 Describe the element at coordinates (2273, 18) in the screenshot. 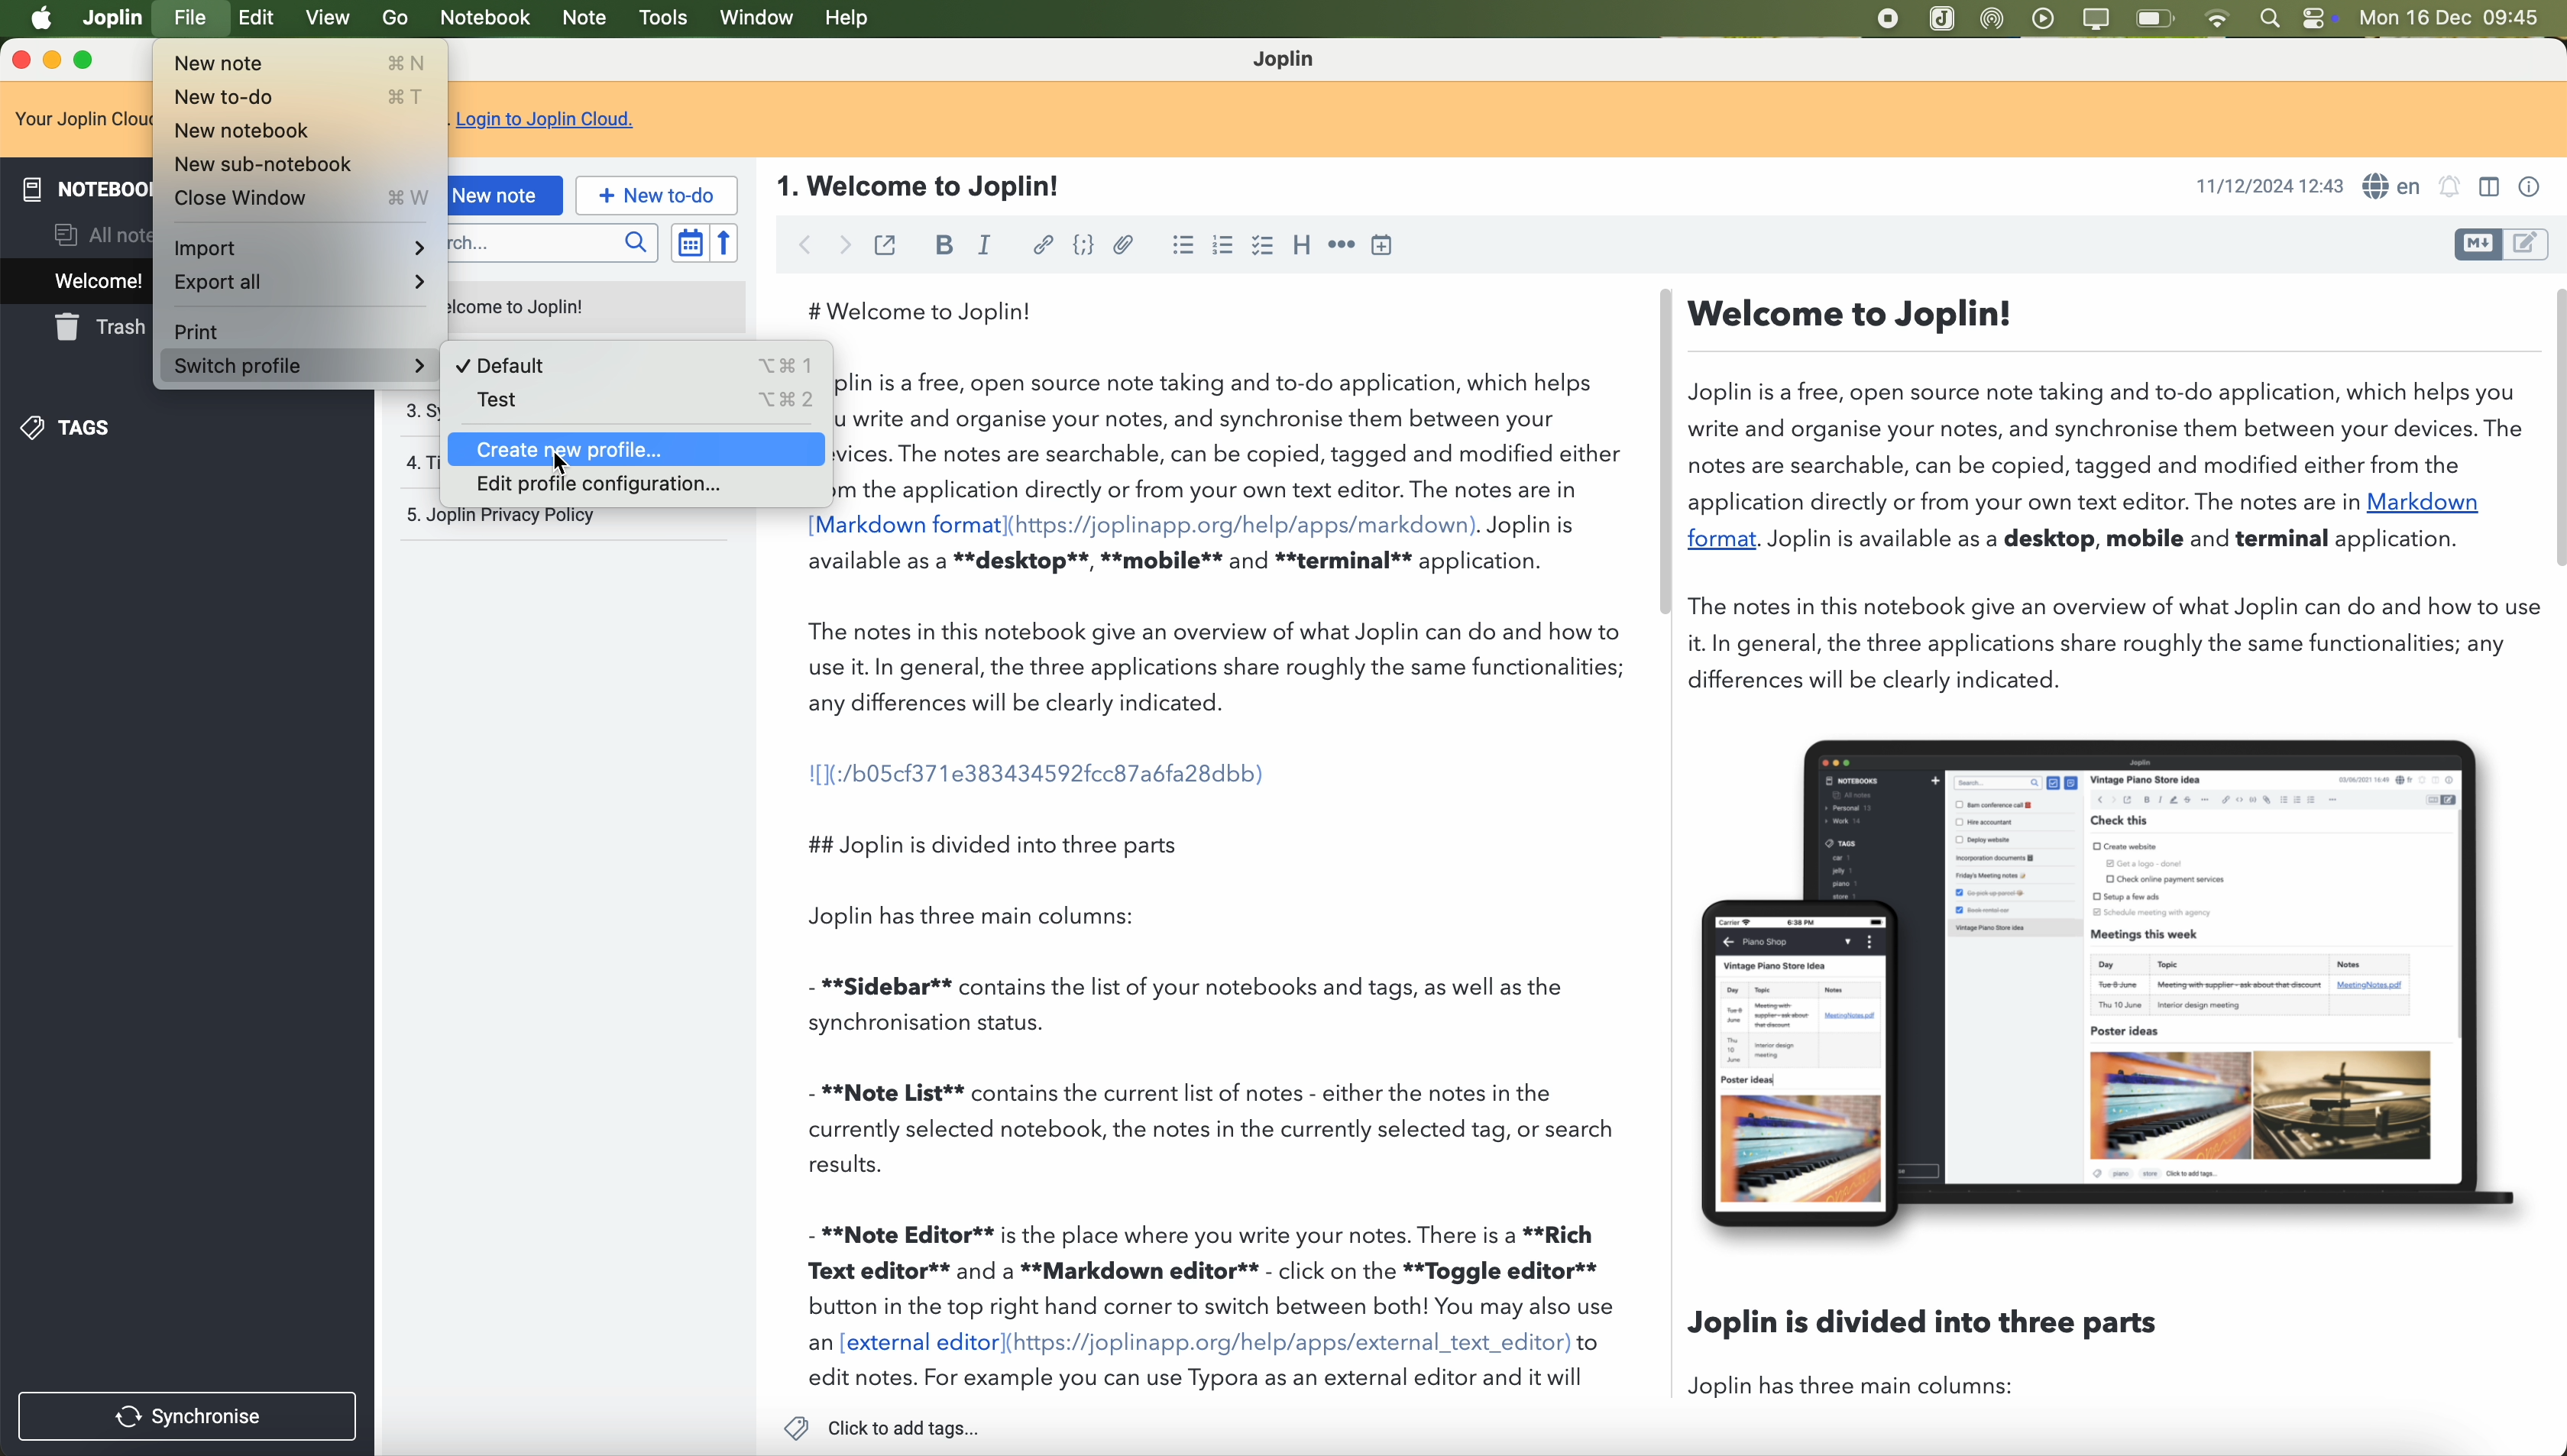

I see `spotlight search` at that location.